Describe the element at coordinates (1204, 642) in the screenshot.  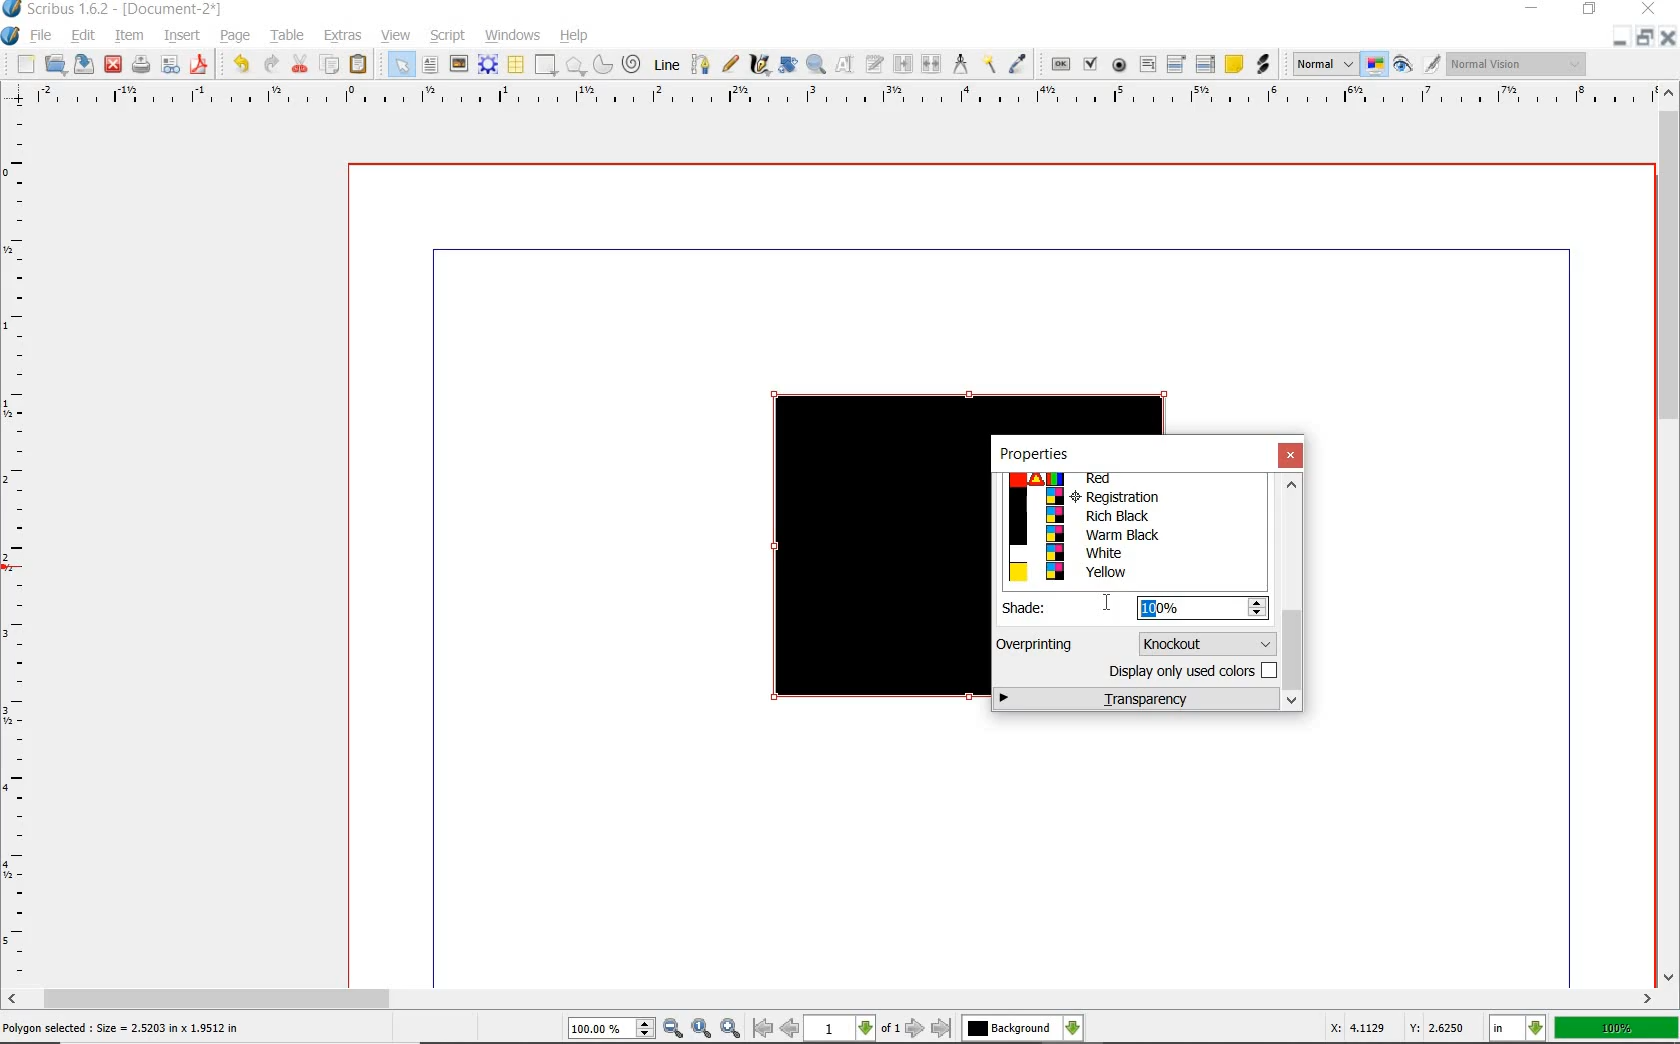
I see `knockout` at that location.